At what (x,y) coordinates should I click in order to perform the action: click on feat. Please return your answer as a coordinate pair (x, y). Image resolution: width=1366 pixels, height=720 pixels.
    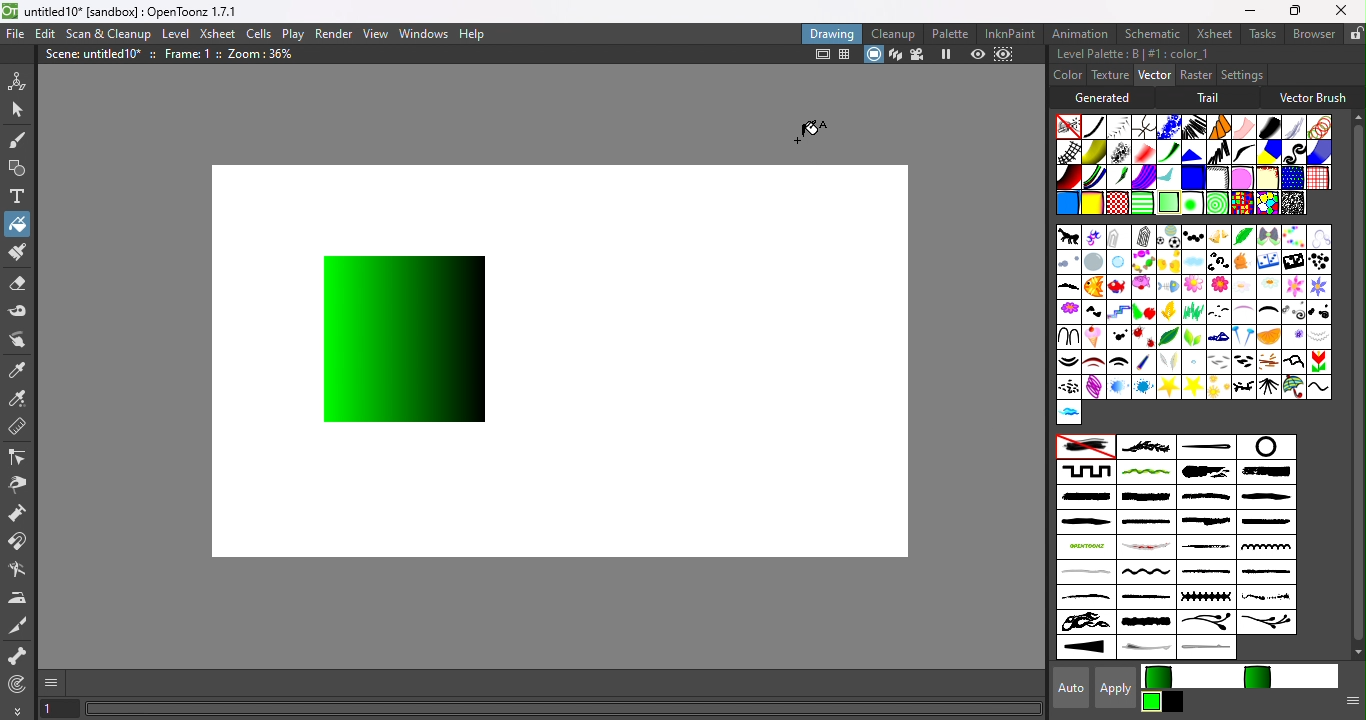
    Looking at the image, I should click on (1068, 288).